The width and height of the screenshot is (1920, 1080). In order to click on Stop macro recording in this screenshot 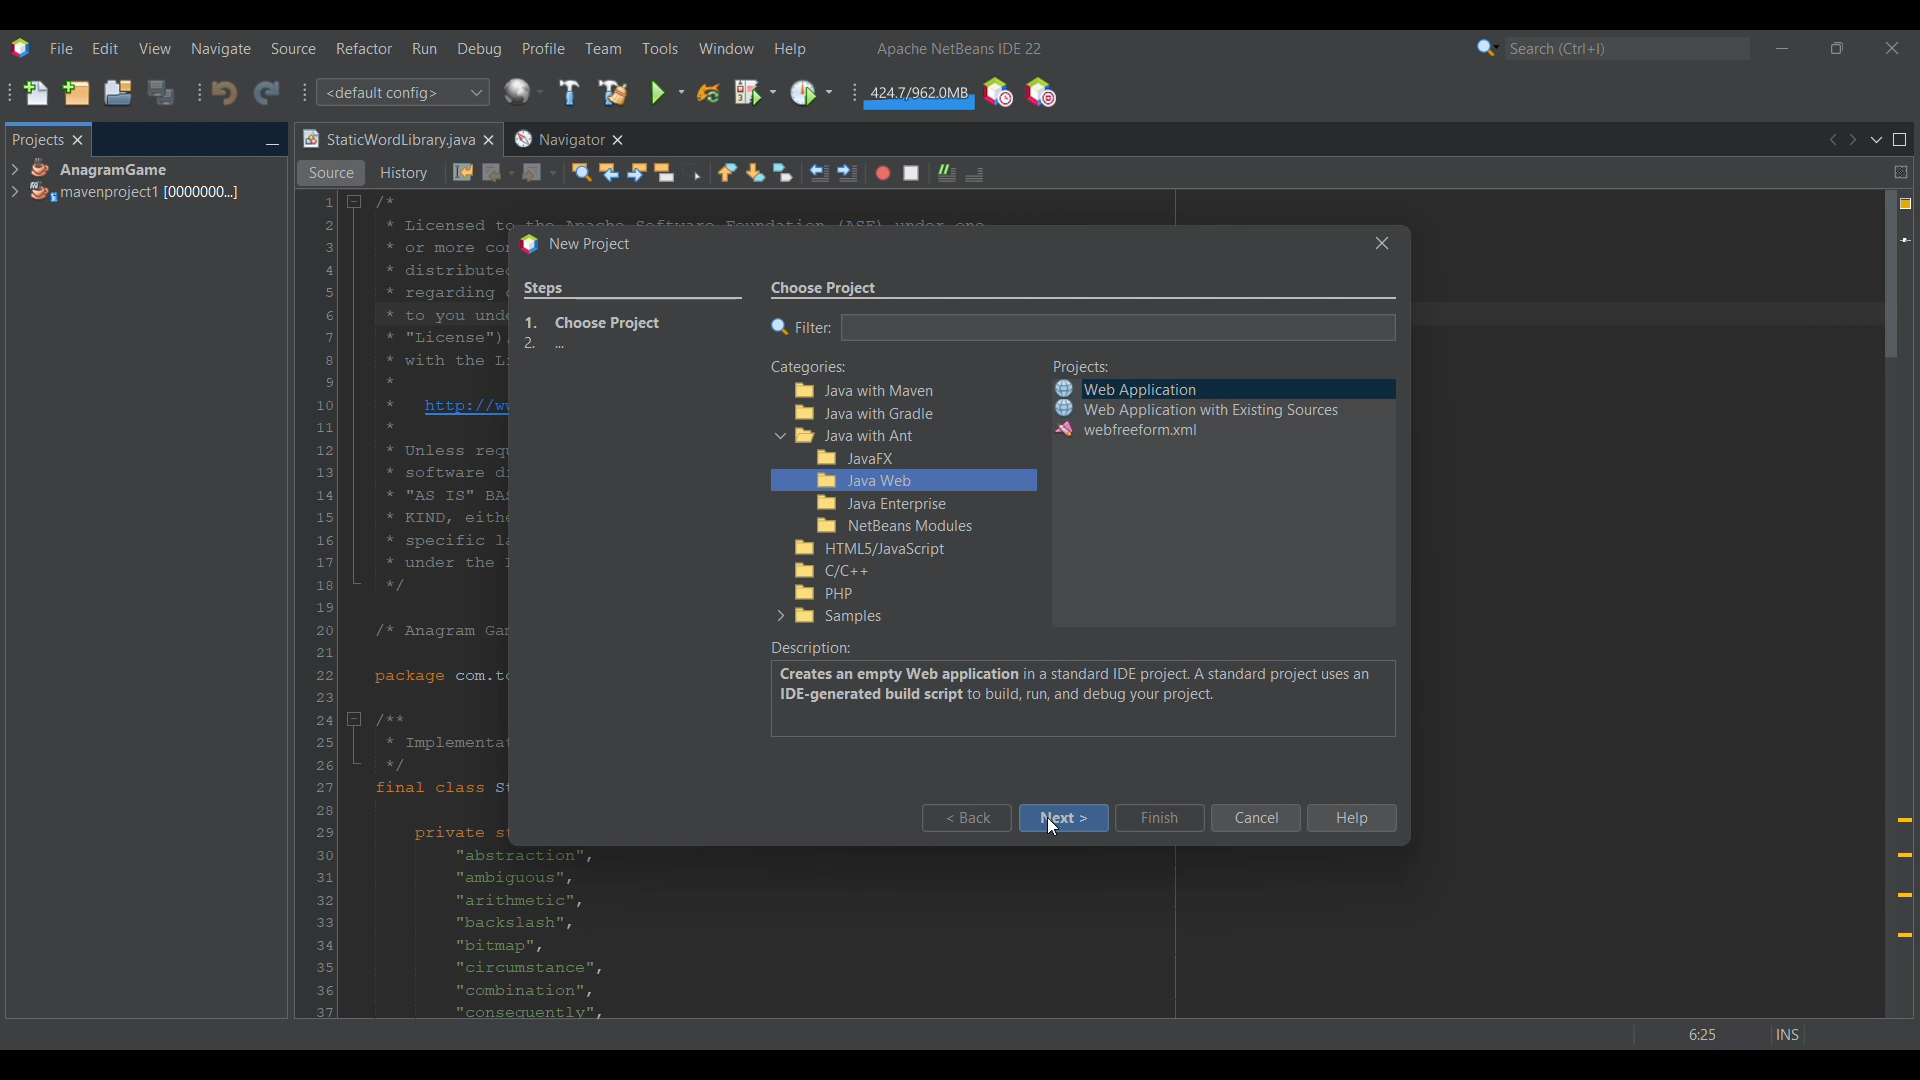, I will do `click(911, 173)`.